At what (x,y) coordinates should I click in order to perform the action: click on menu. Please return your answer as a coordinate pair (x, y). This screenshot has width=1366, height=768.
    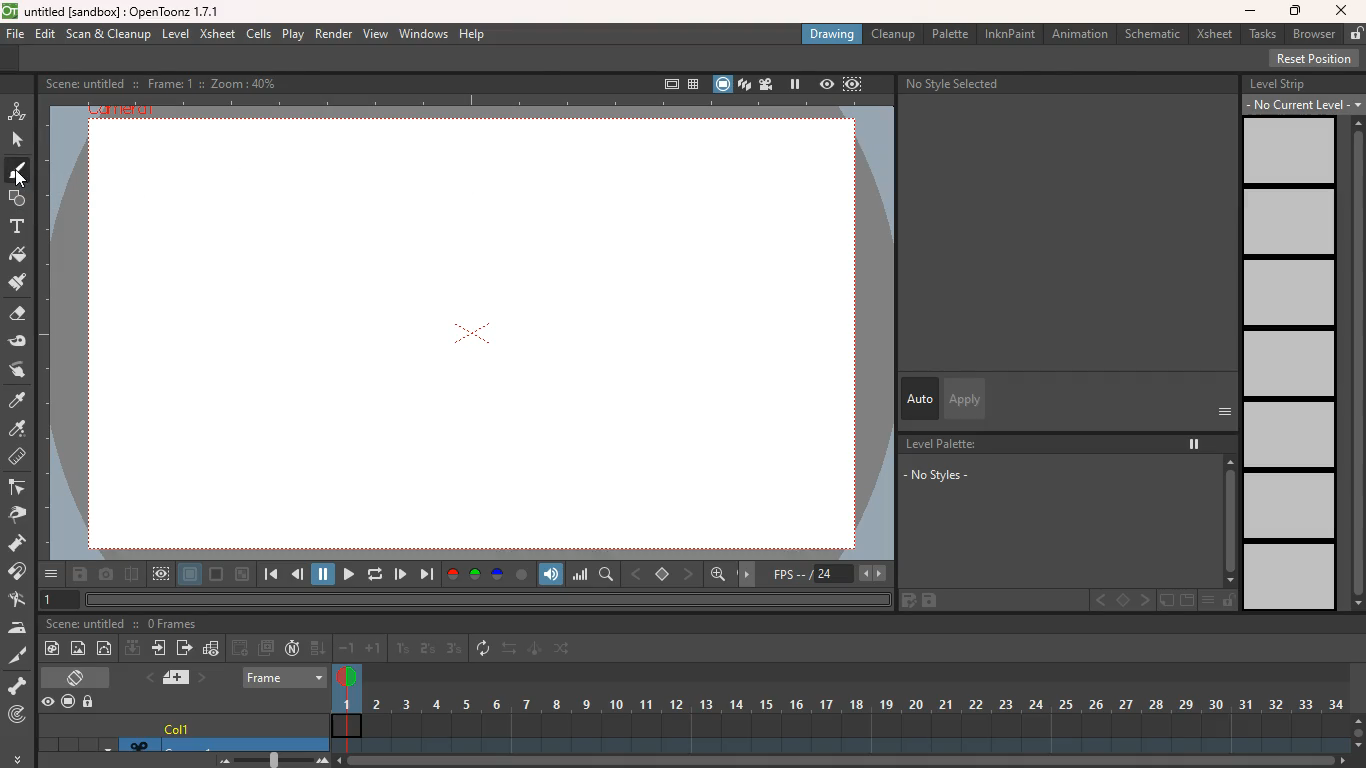
    Looking at the image, I should click on (1212, 601).